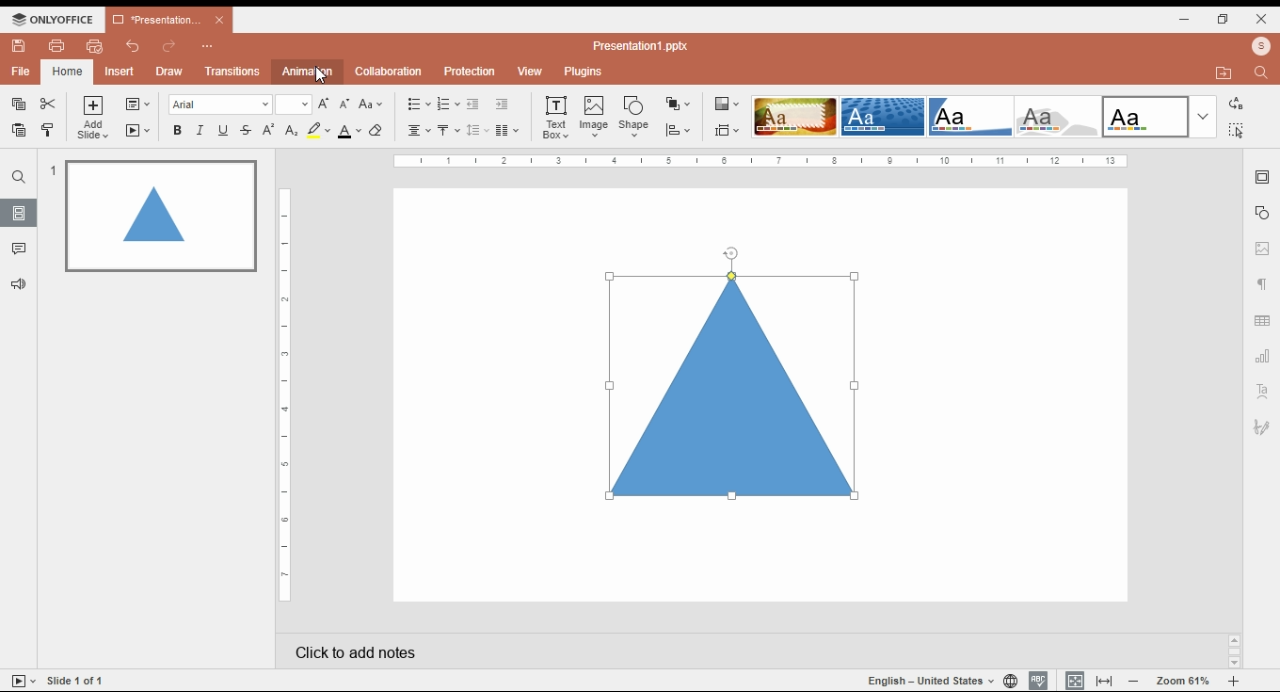 This screenshot has height=692, width=1280. Describe the element at coordinates (1266, 284) in the screenshot. I see `paragraph setting` at that location.